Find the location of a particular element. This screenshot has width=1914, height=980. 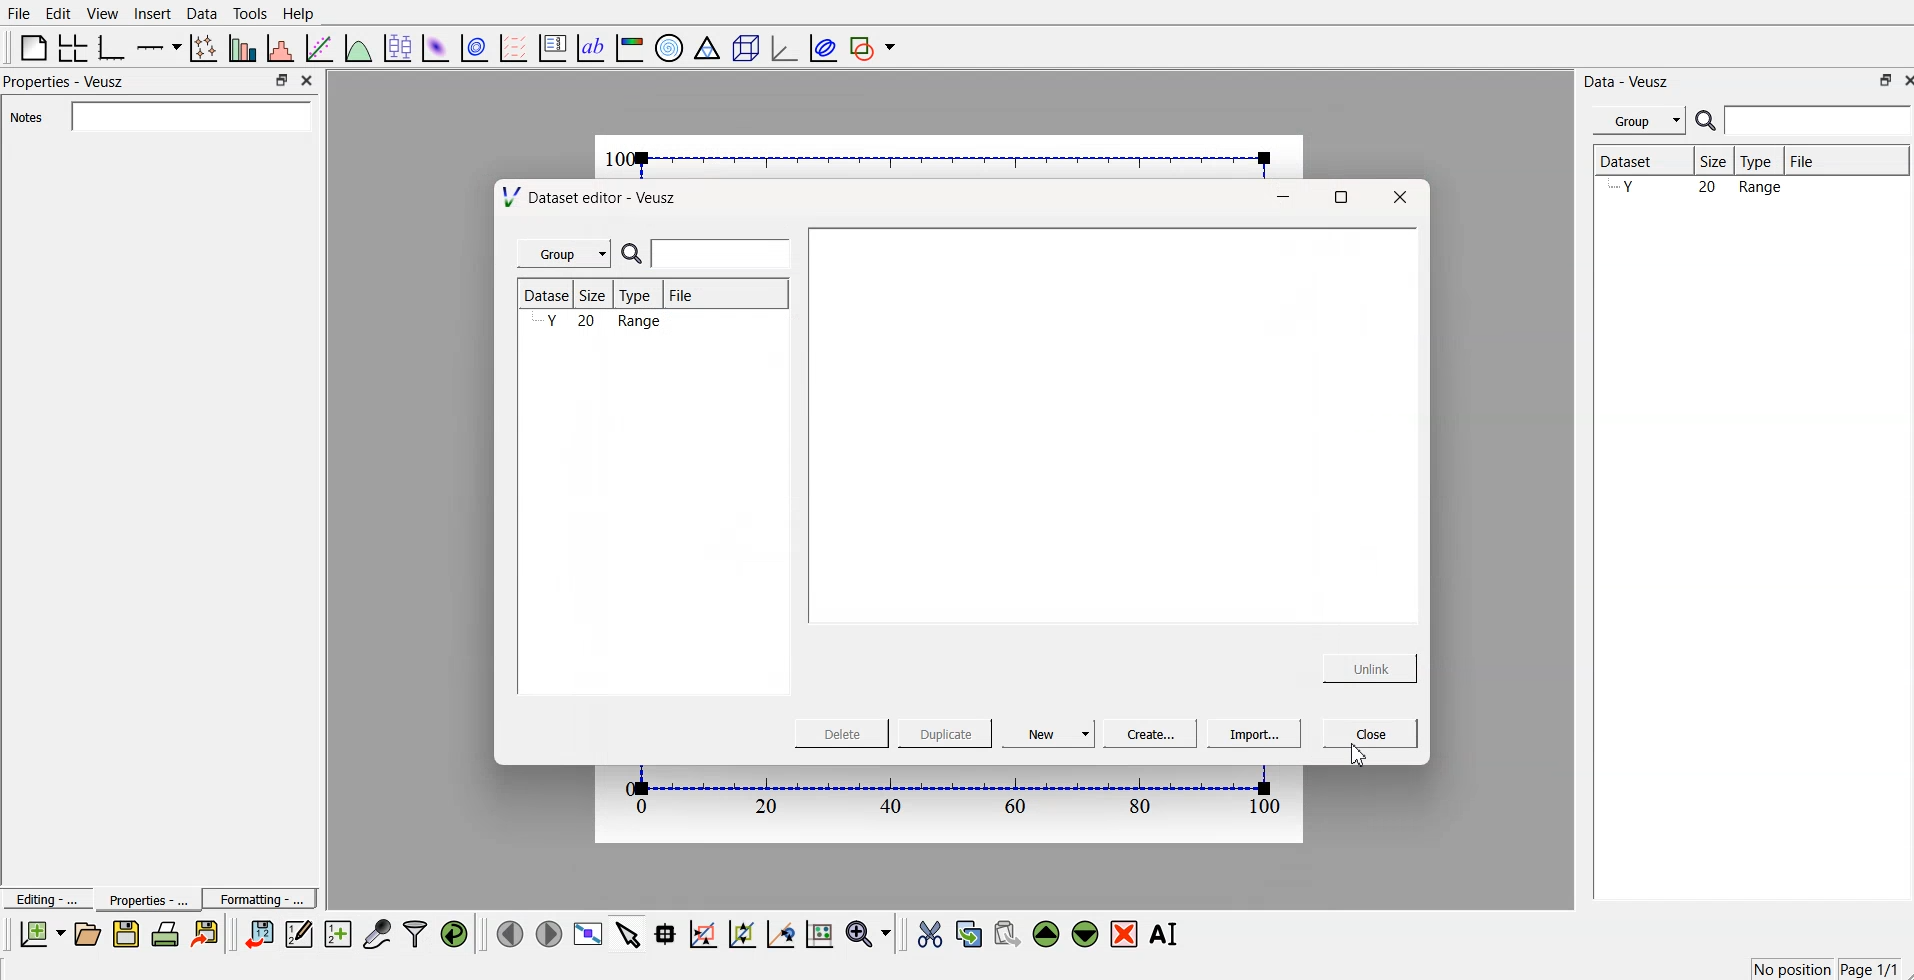

create new dataset is located at coordinates (337, 931).